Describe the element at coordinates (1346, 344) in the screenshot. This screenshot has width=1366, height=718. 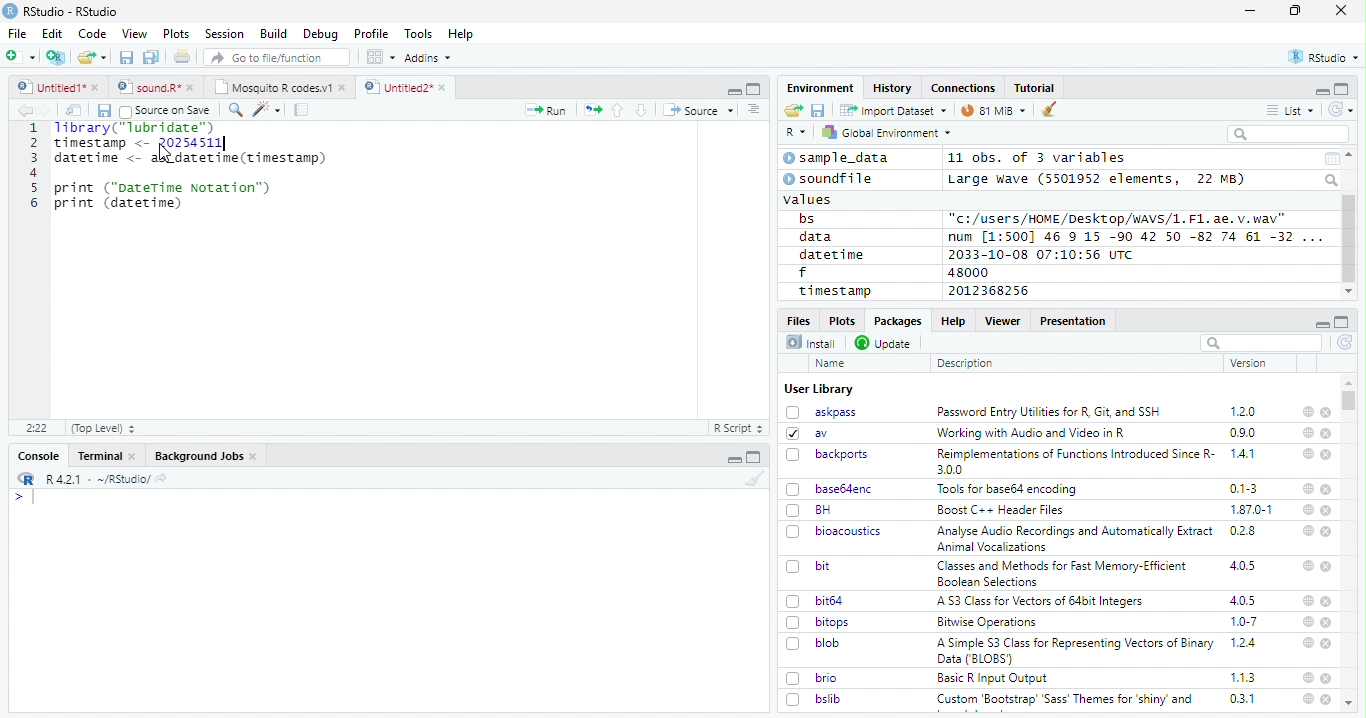
I see `Refresh` at that location.